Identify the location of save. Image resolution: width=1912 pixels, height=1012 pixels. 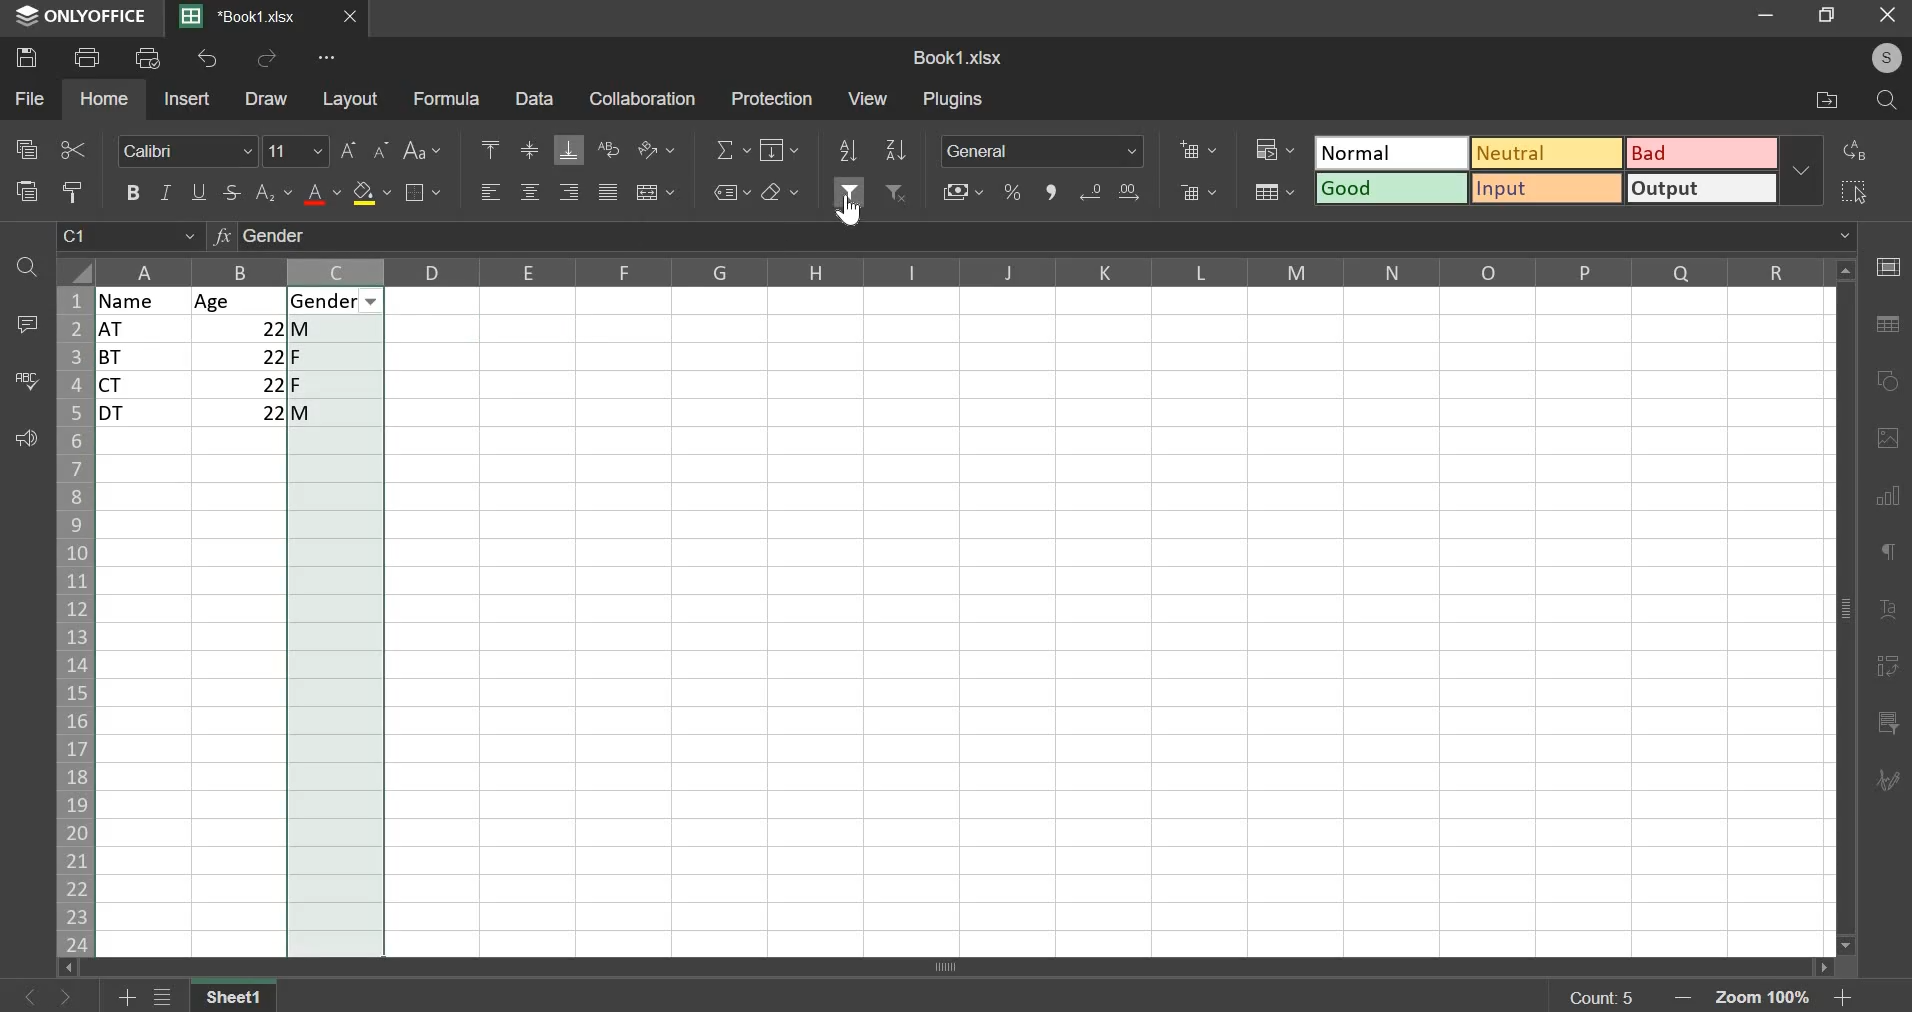
(25, 58).